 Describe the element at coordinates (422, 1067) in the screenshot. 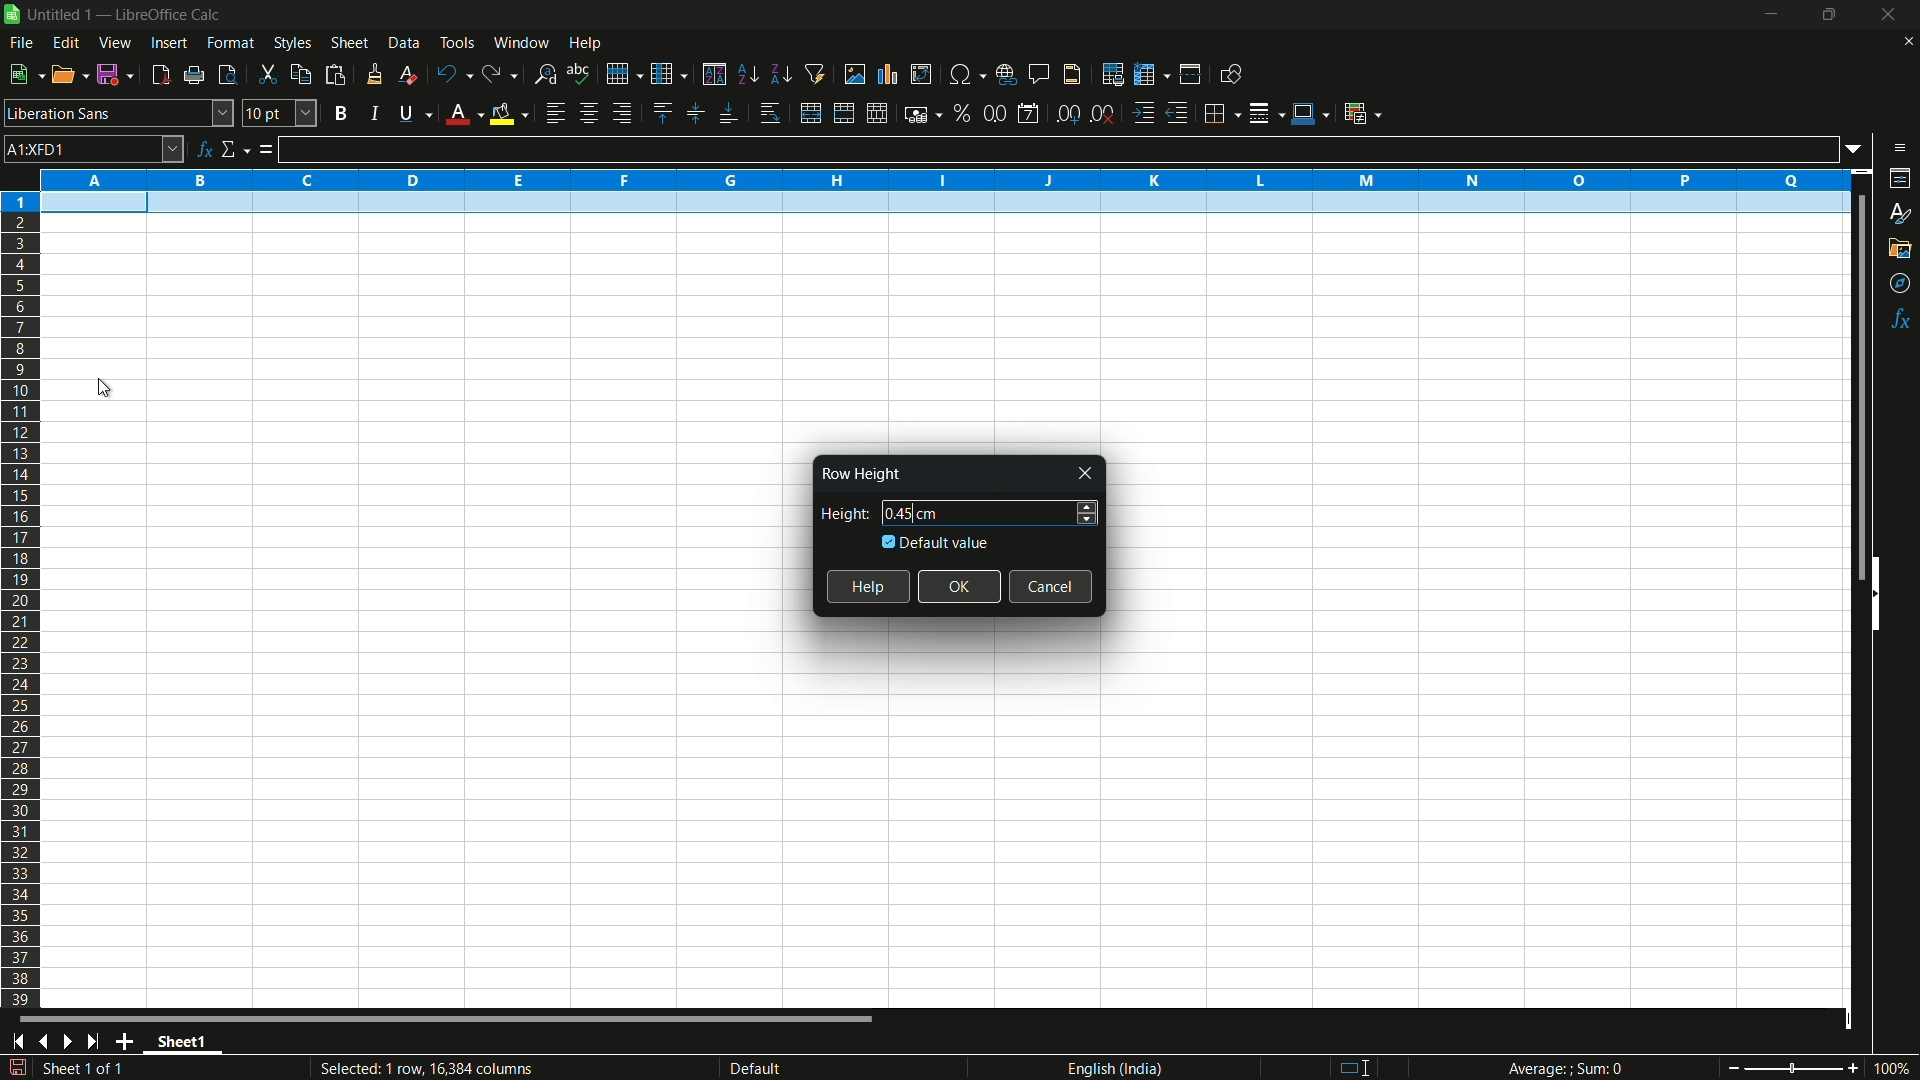

I see `Selected: 1 row, 16,384 columns` at that location.